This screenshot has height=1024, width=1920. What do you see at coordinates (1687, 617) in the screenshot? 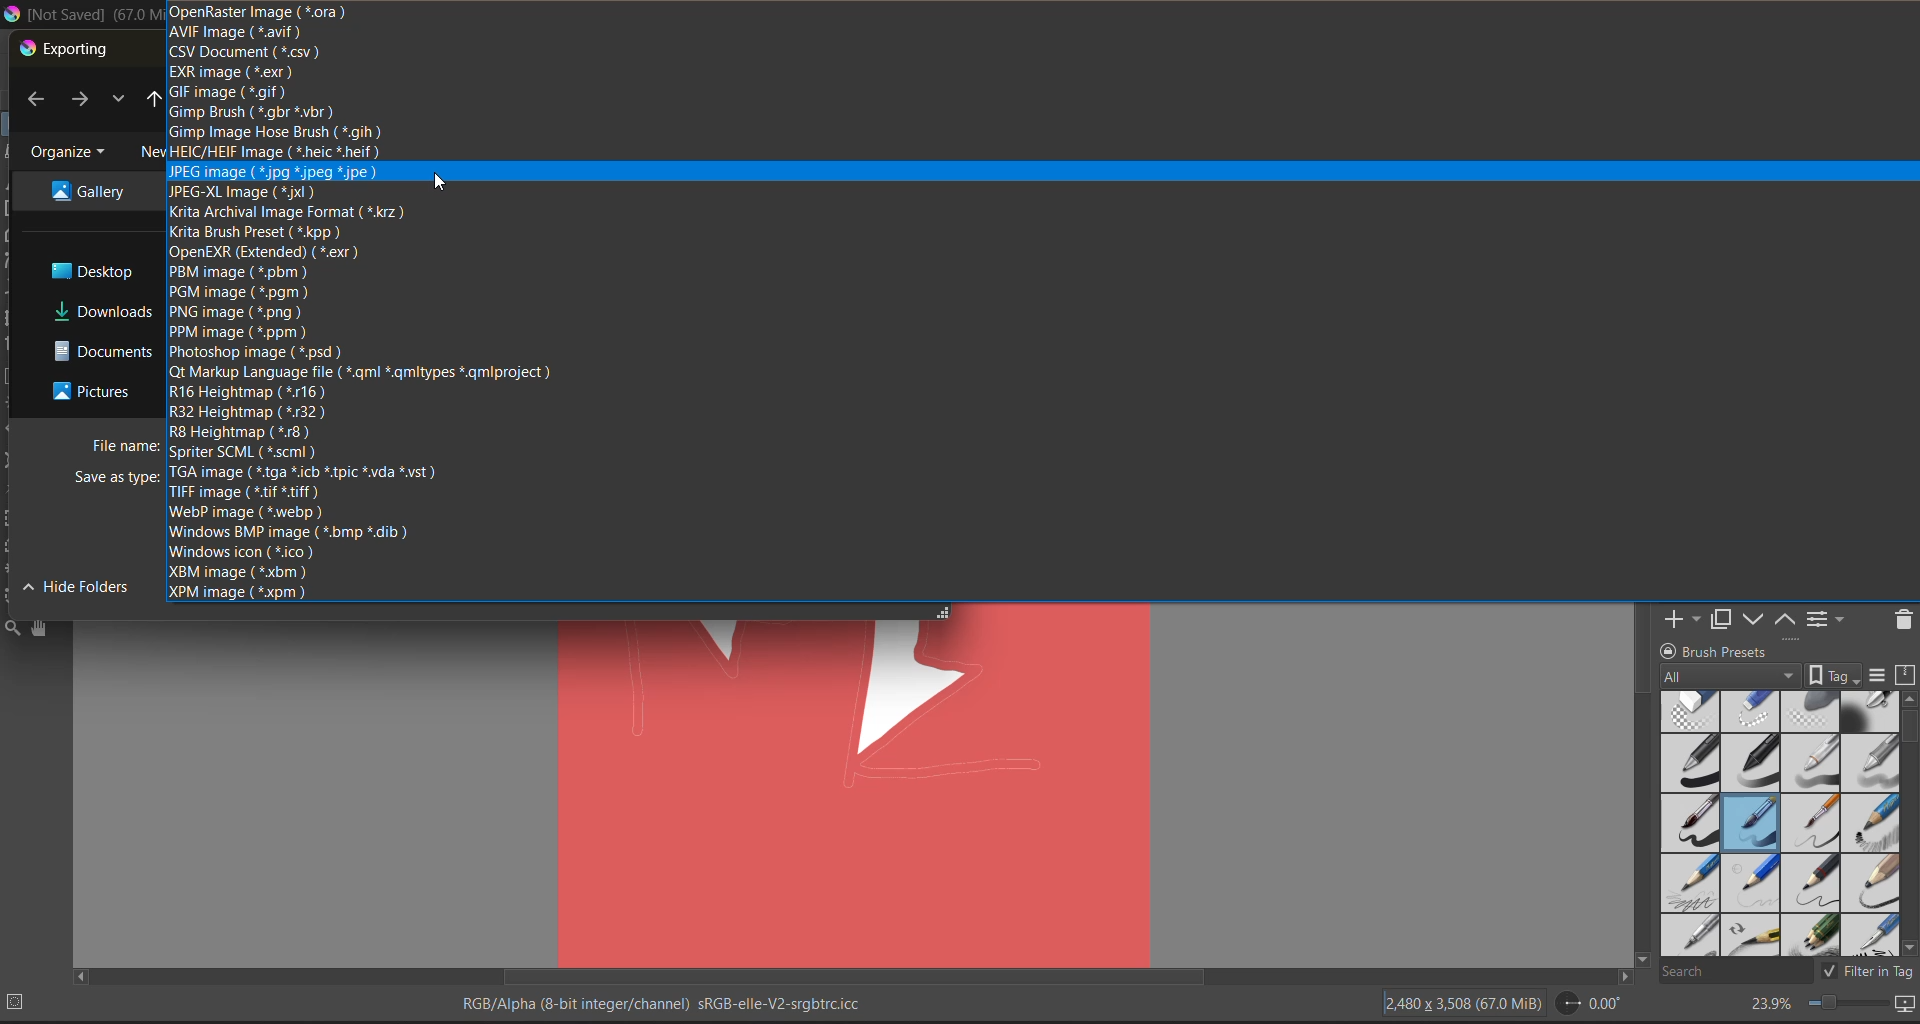
I see `add` at bounding box center [1687, 617].